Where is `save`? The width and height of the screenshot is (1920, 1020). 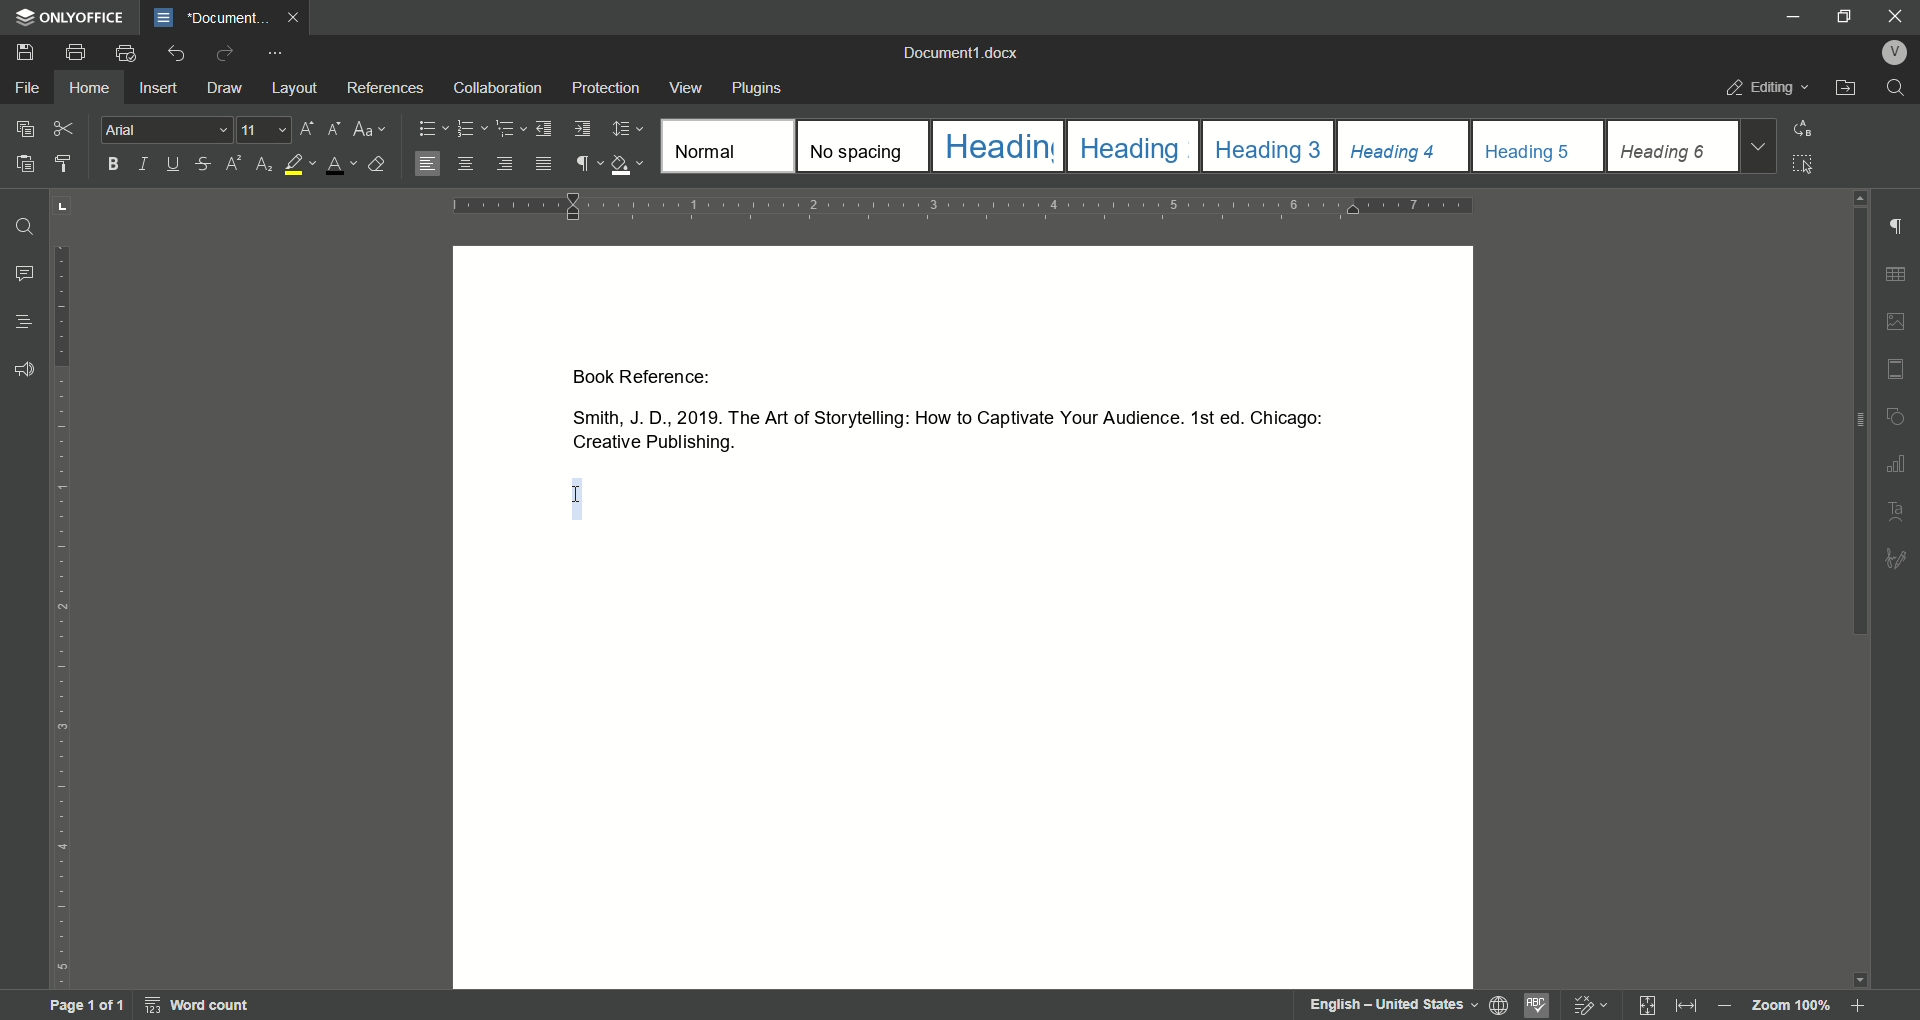 save is located at coordinates (26, 52).